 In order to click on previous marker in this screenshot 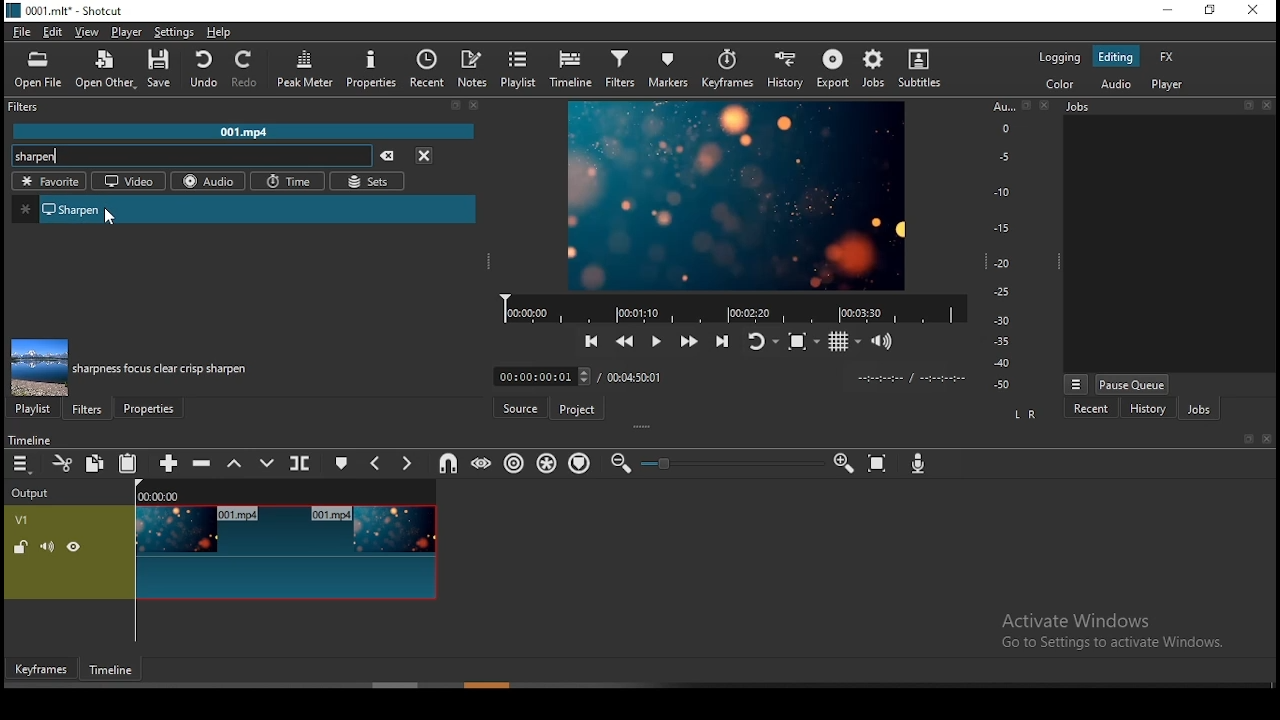, I will do `click(375, 461)`.